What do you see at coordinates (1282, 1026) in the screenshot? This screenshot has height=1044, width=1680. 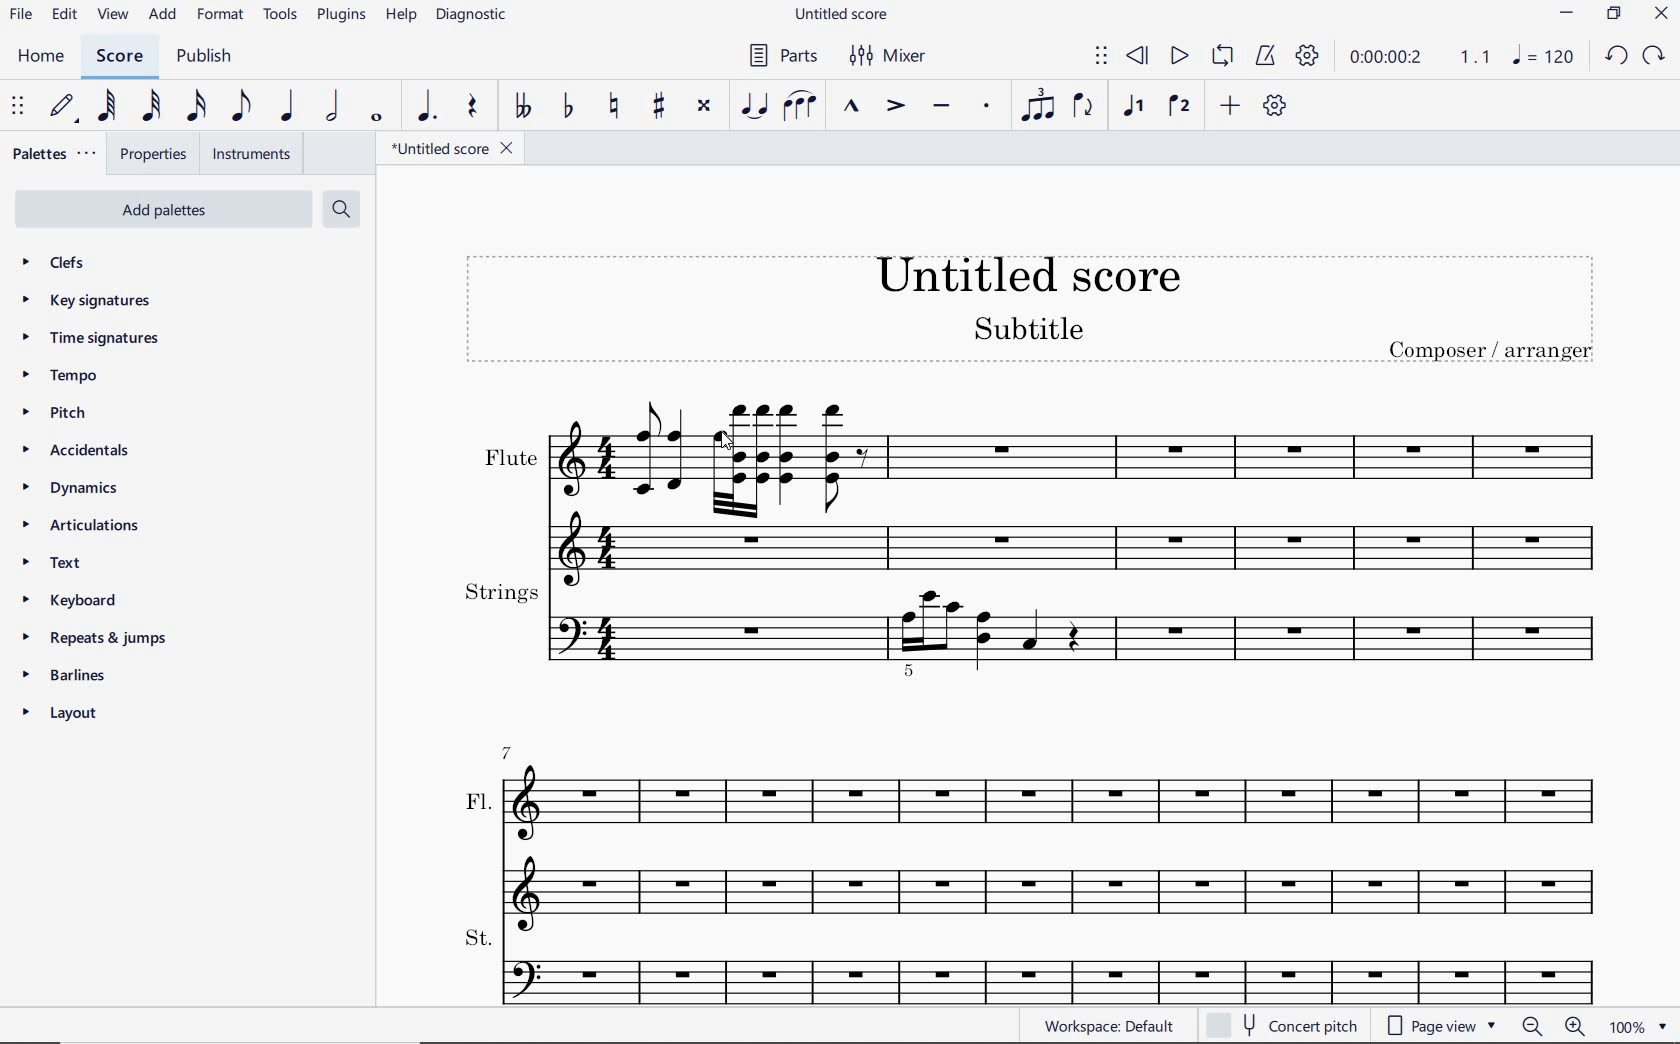 I see `concert pitch` at bounding box center [1282, 1026].